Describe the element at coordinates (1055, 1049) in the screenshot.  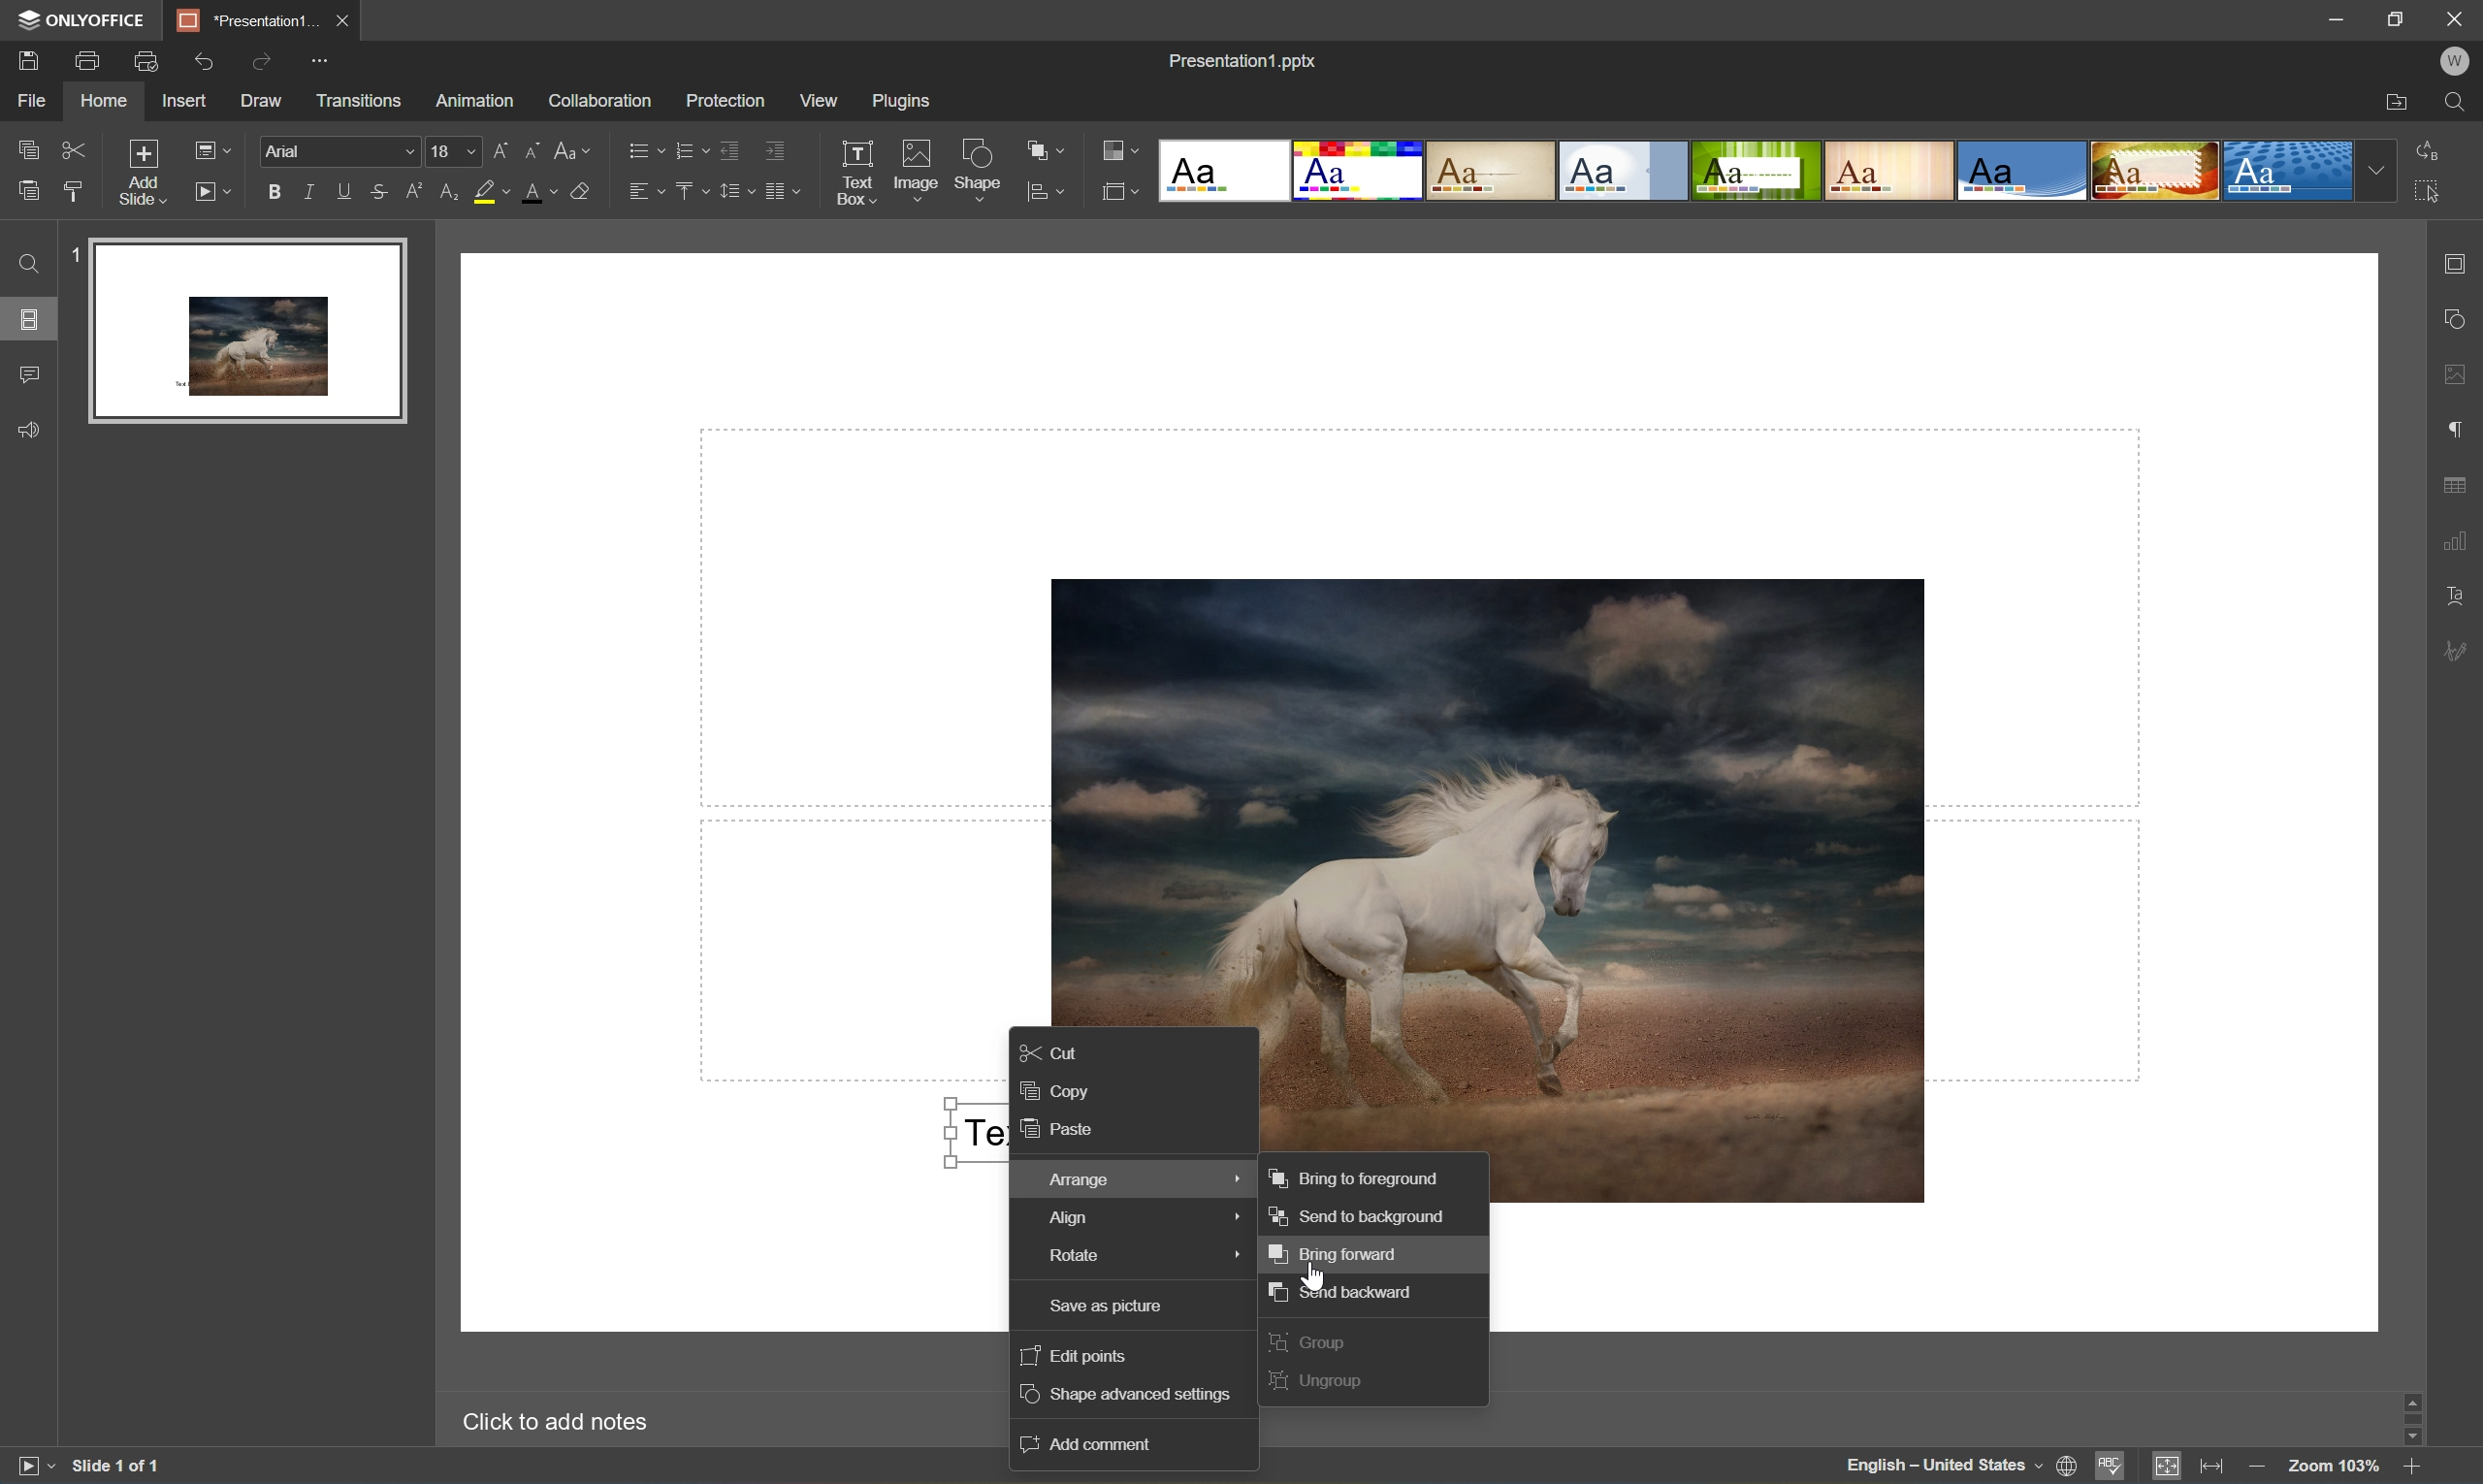
I see `Cut` at that location.